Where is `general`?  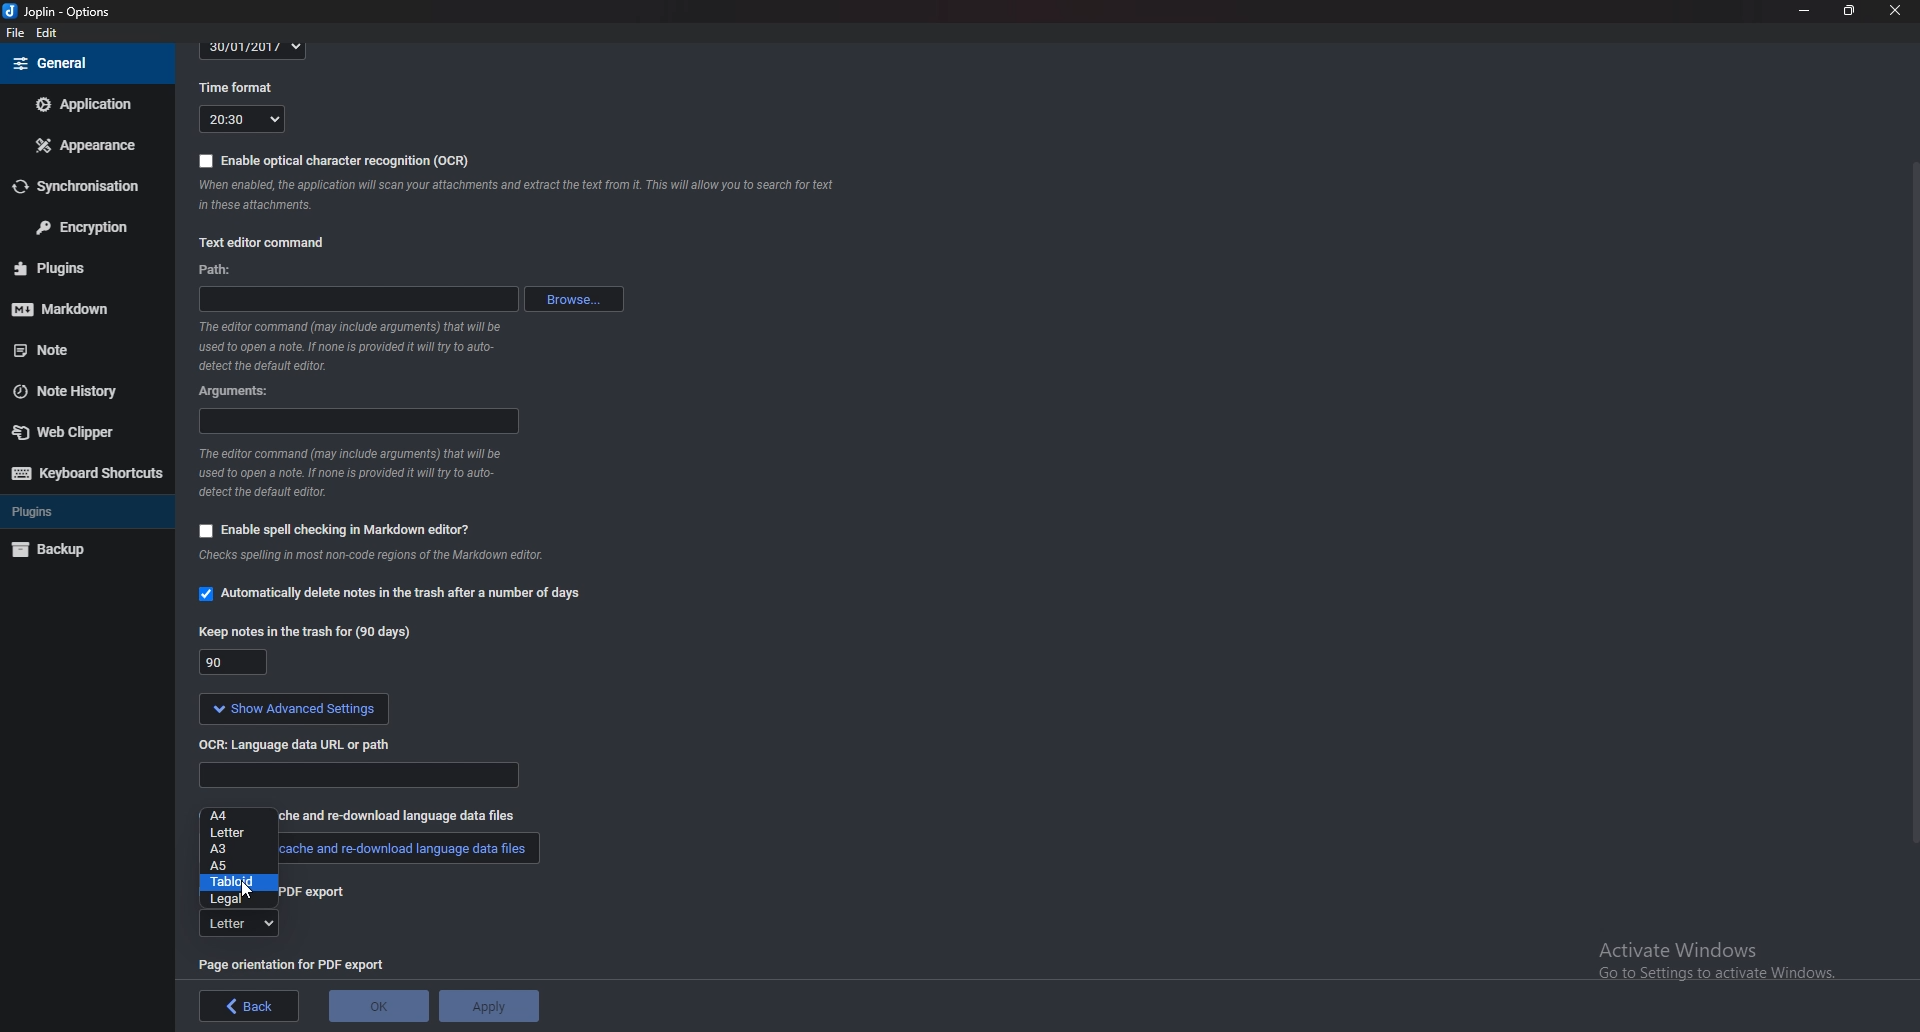
general is located at coordinates (85, 64).